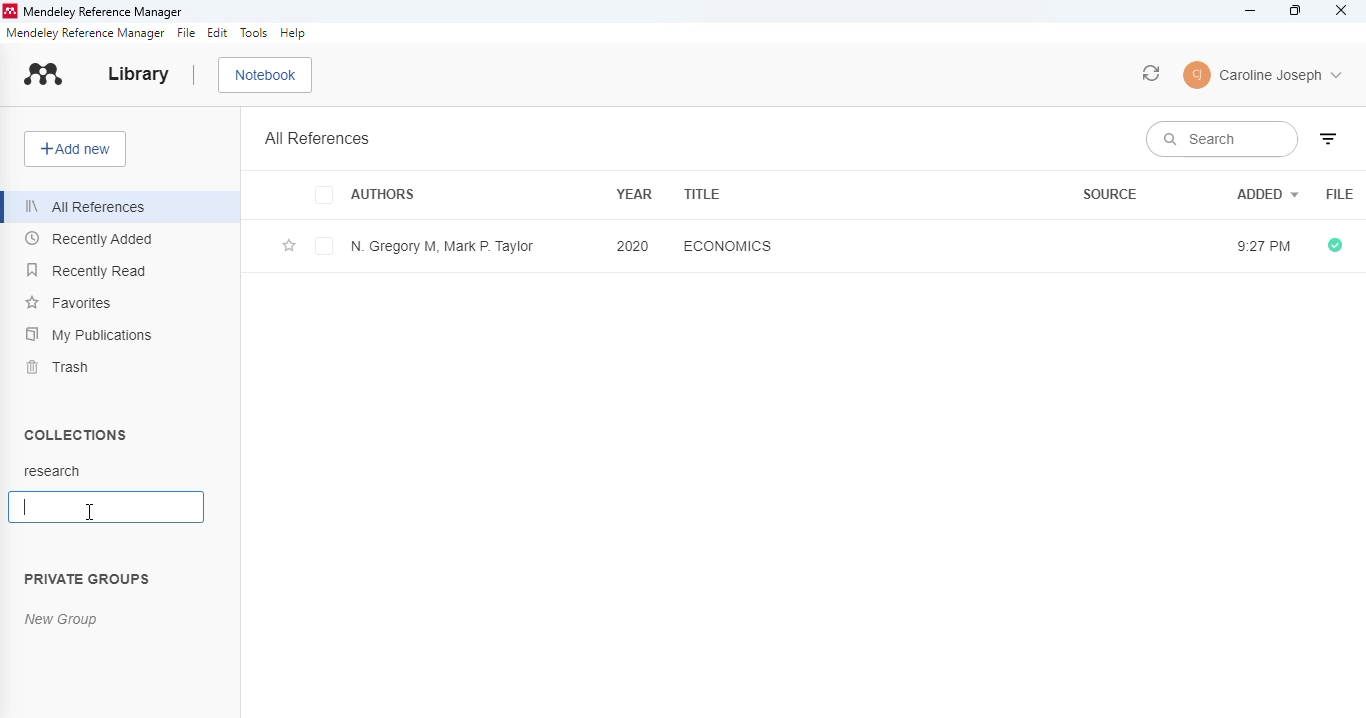  What do you see at coordinates (75, 149) in the screenshot?
I see `add new` at bounding box center [75, 149].